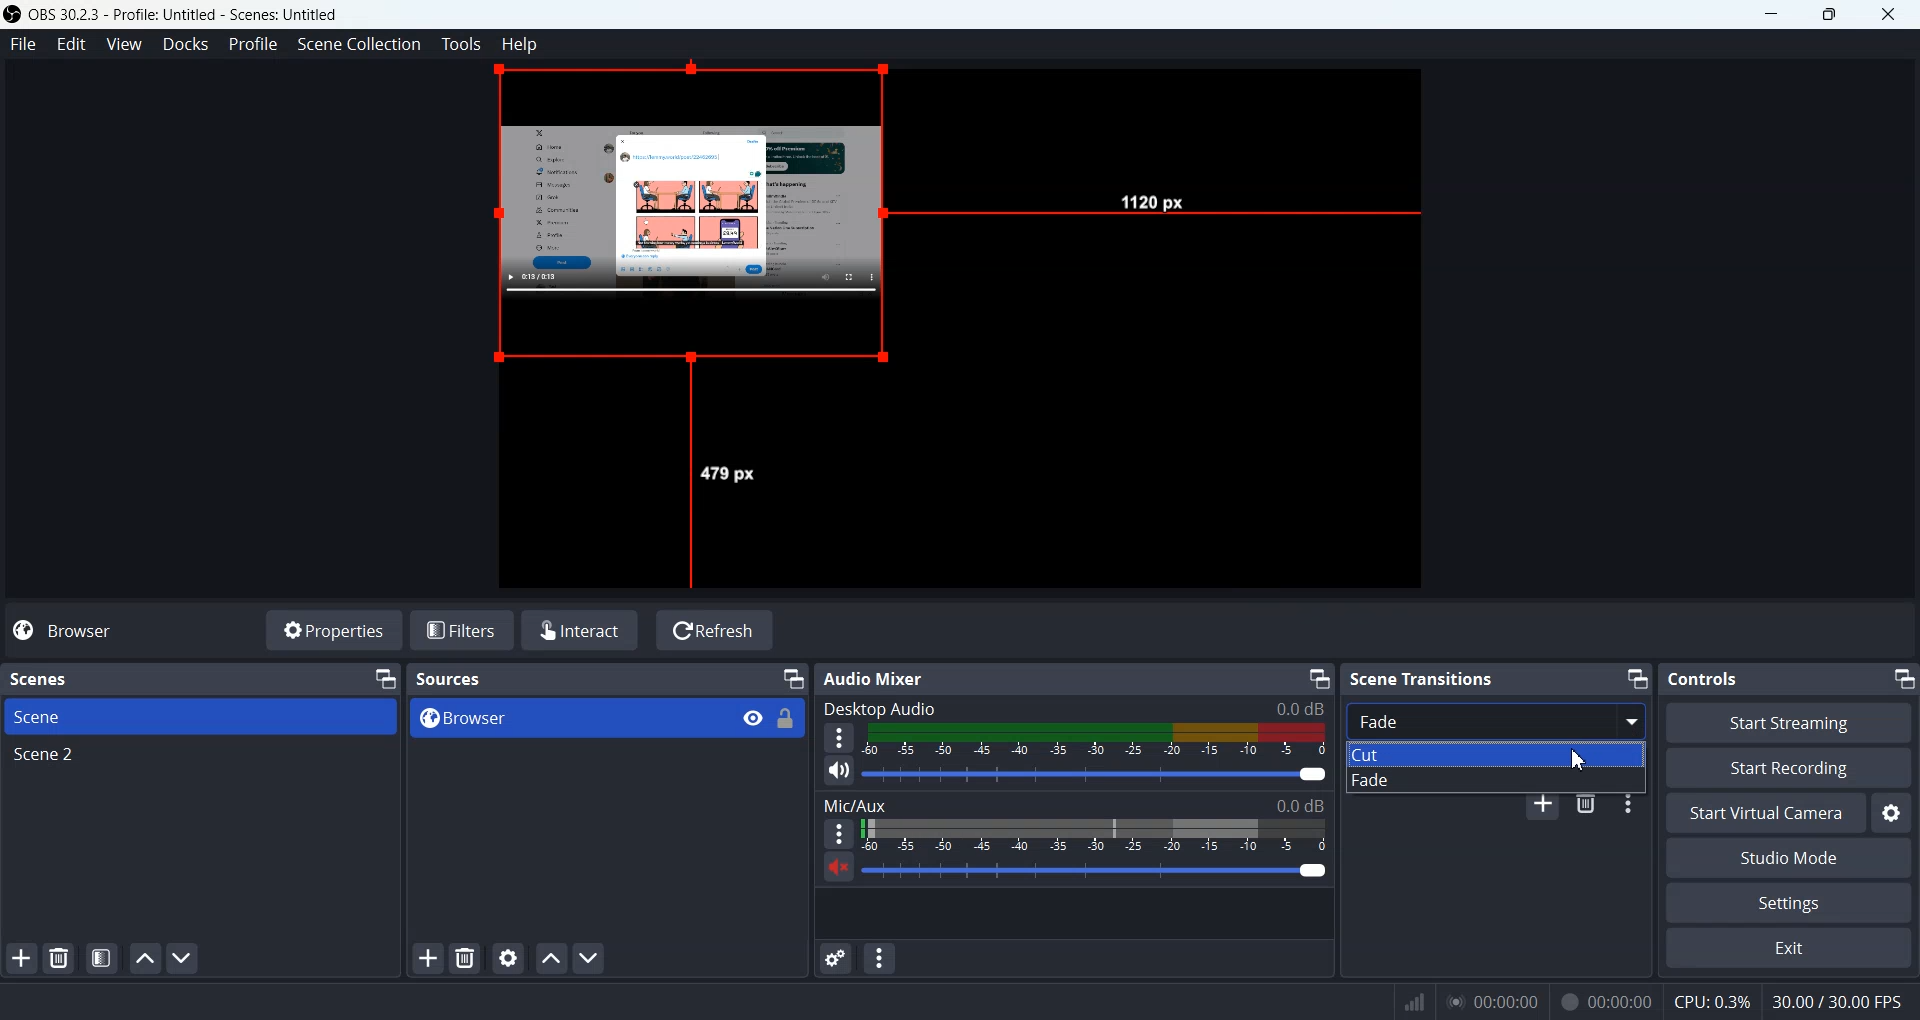 The width and height of the screenshot is (1920, 1020). What do you see at coordinates (1894, 812) in the screenshot?
I see `Settings` at bounding box center [1894, 812].